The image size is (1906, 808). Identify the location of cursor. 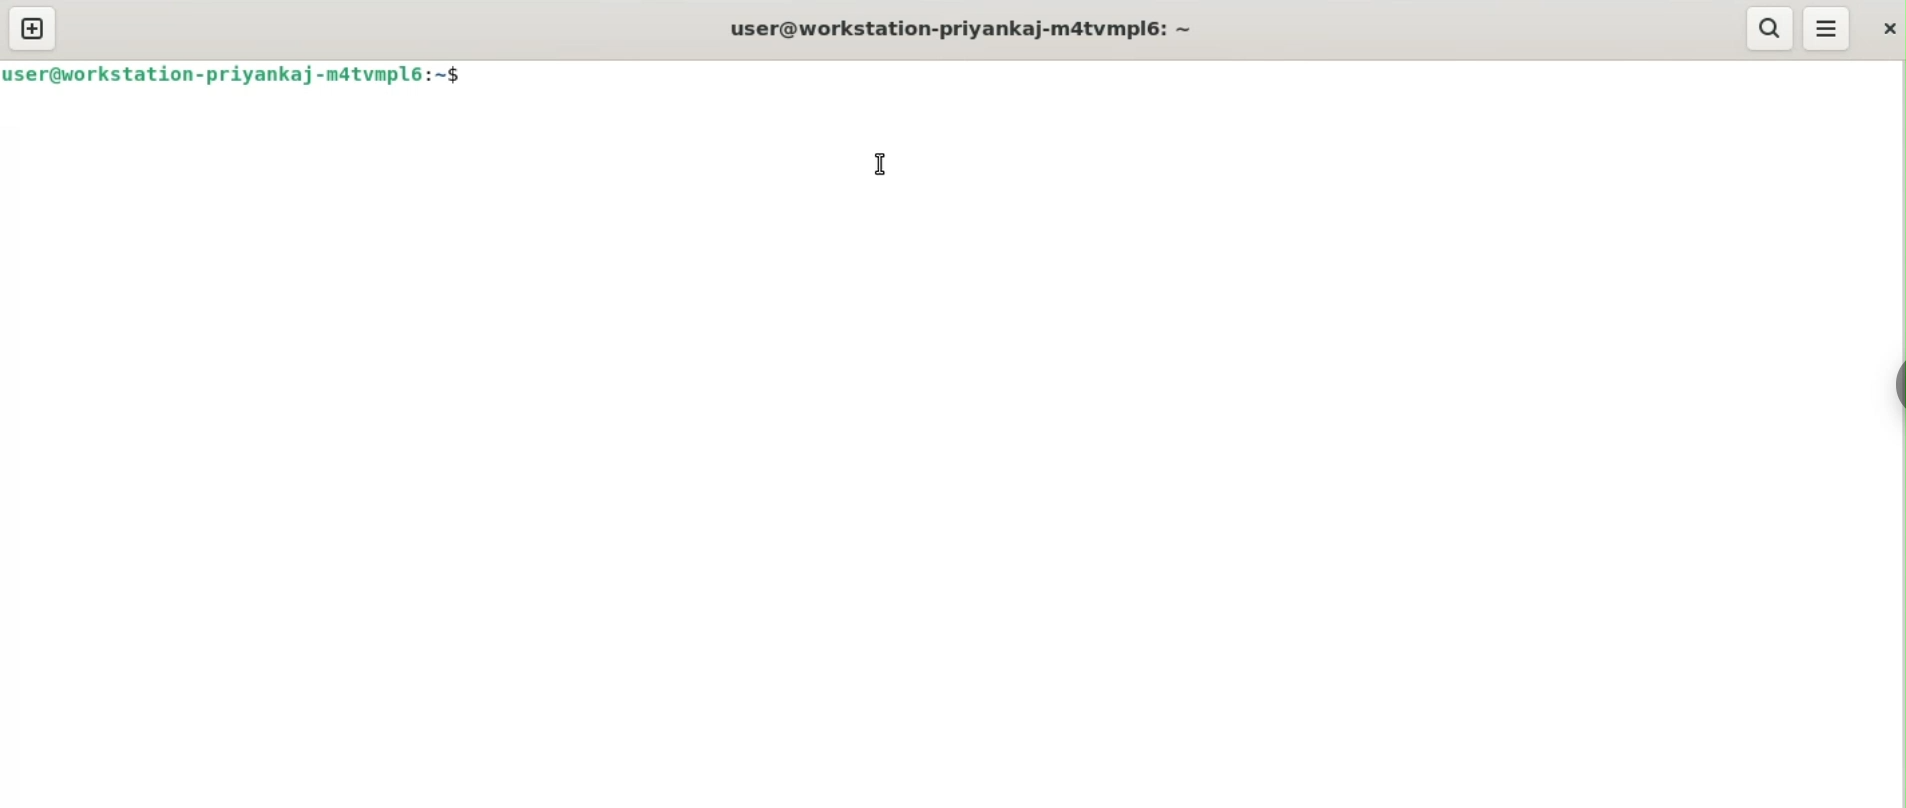
(876, 167).